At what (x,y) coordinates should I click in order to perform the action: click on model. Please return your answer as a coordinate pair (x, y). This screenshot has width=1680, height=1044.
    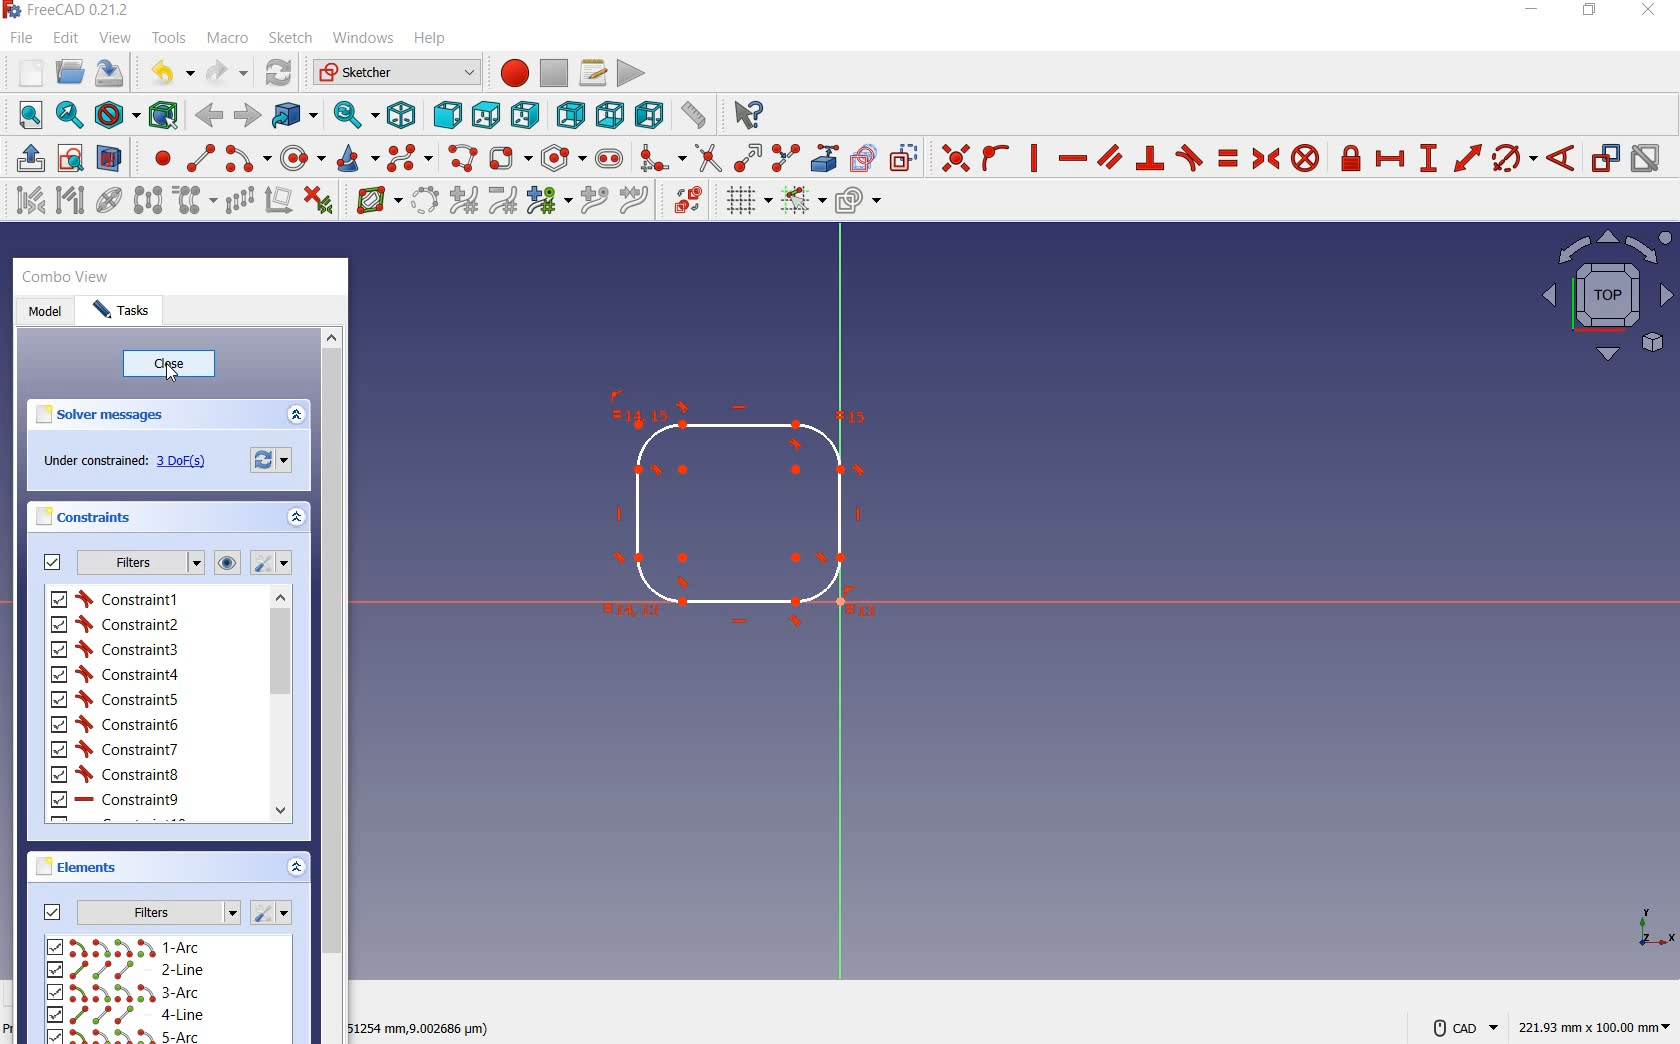
    Looking at the image, I should click on (48, 310).